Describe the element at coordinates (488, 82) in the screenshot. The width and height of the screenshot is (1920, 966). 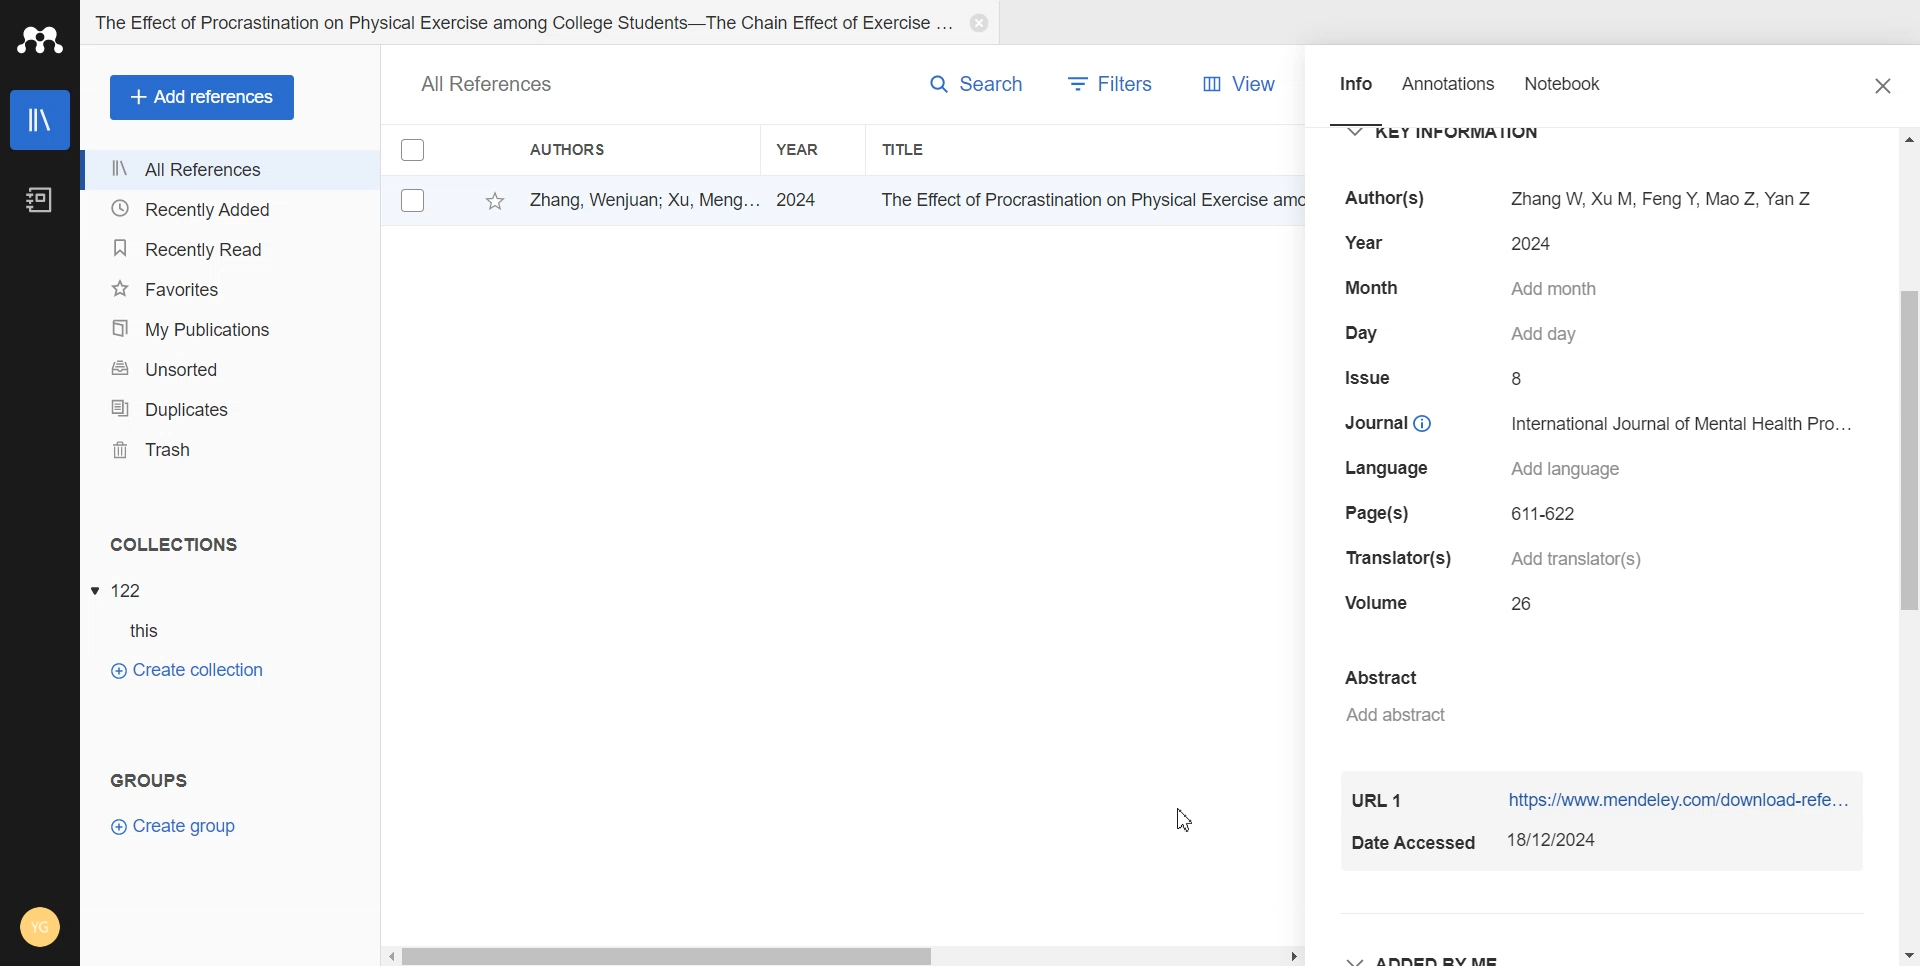
I see `Text` at that location.